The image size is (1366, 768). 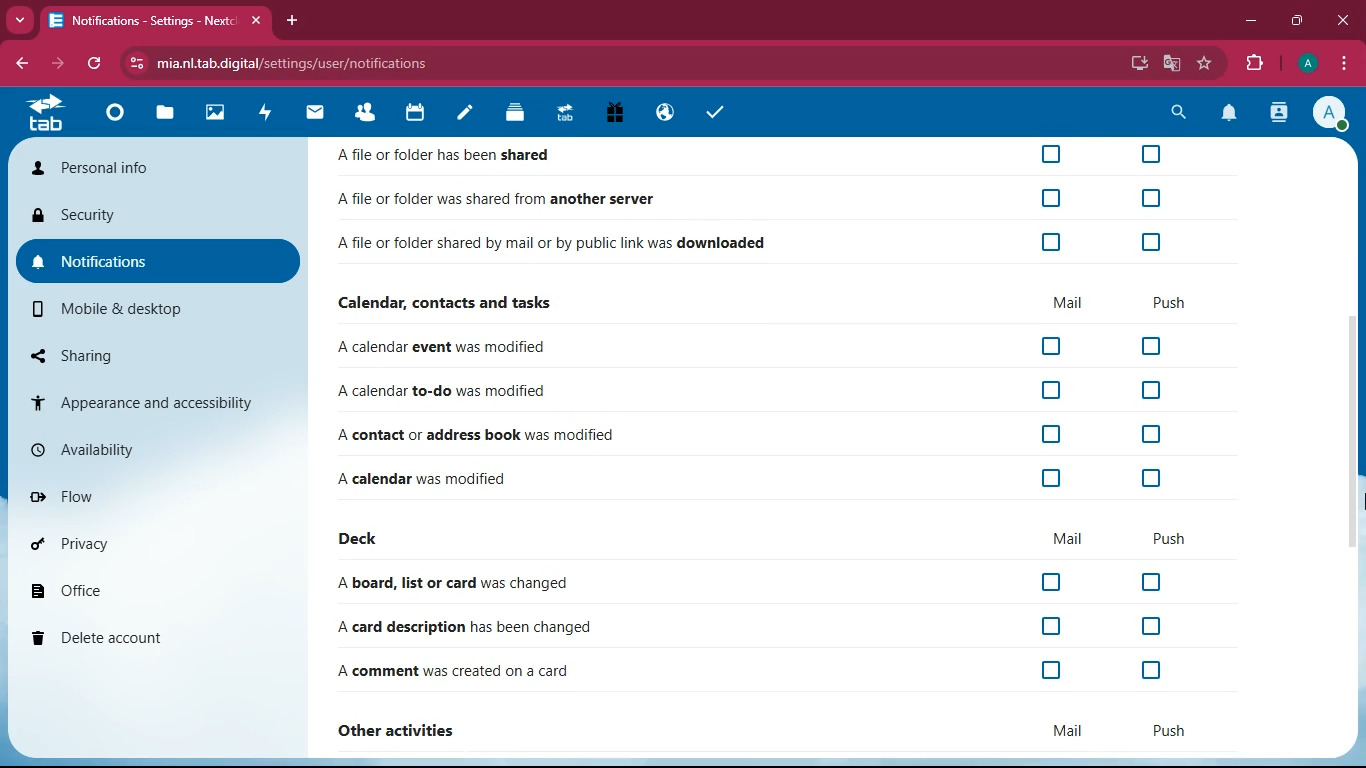 What do you see at coordinates (1071, 538) in the screenshot?
I see `mail` at bounding box center [1071, 538].